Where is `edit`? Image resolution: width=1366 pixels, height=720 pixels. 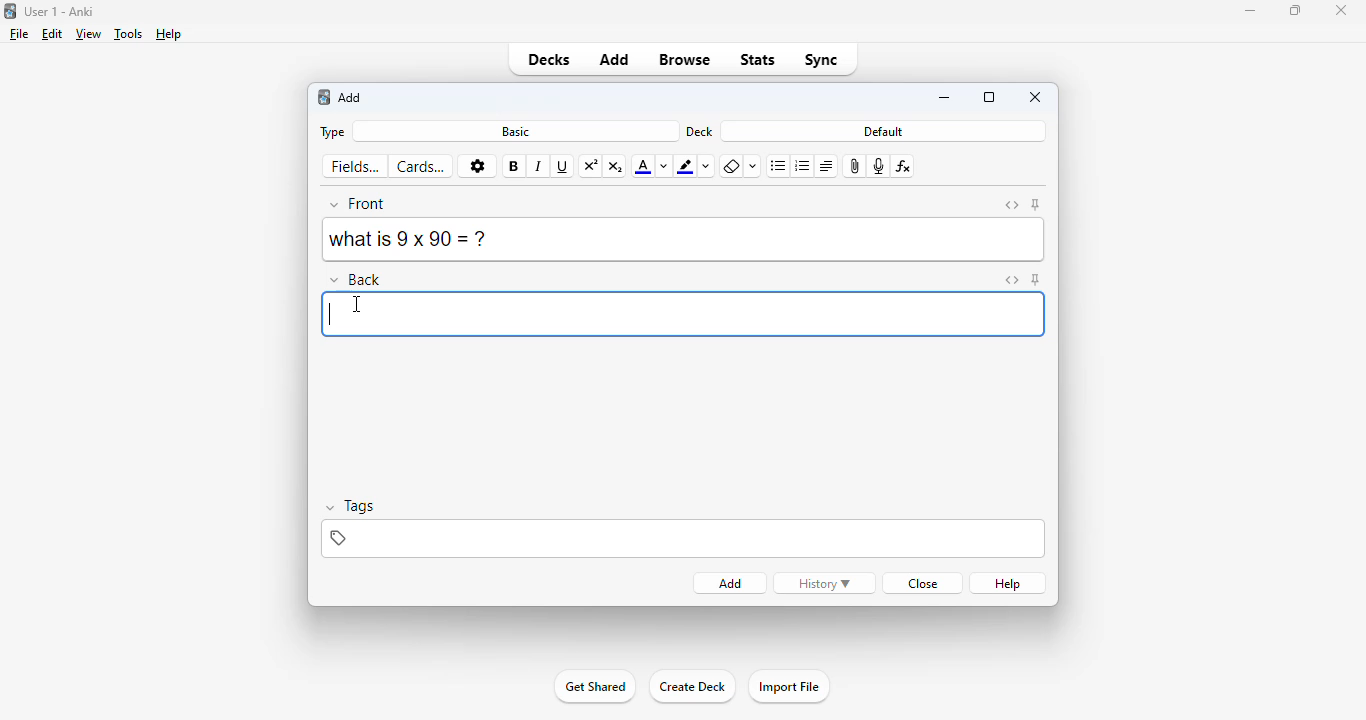 edit is located at coordinates (52, 34).